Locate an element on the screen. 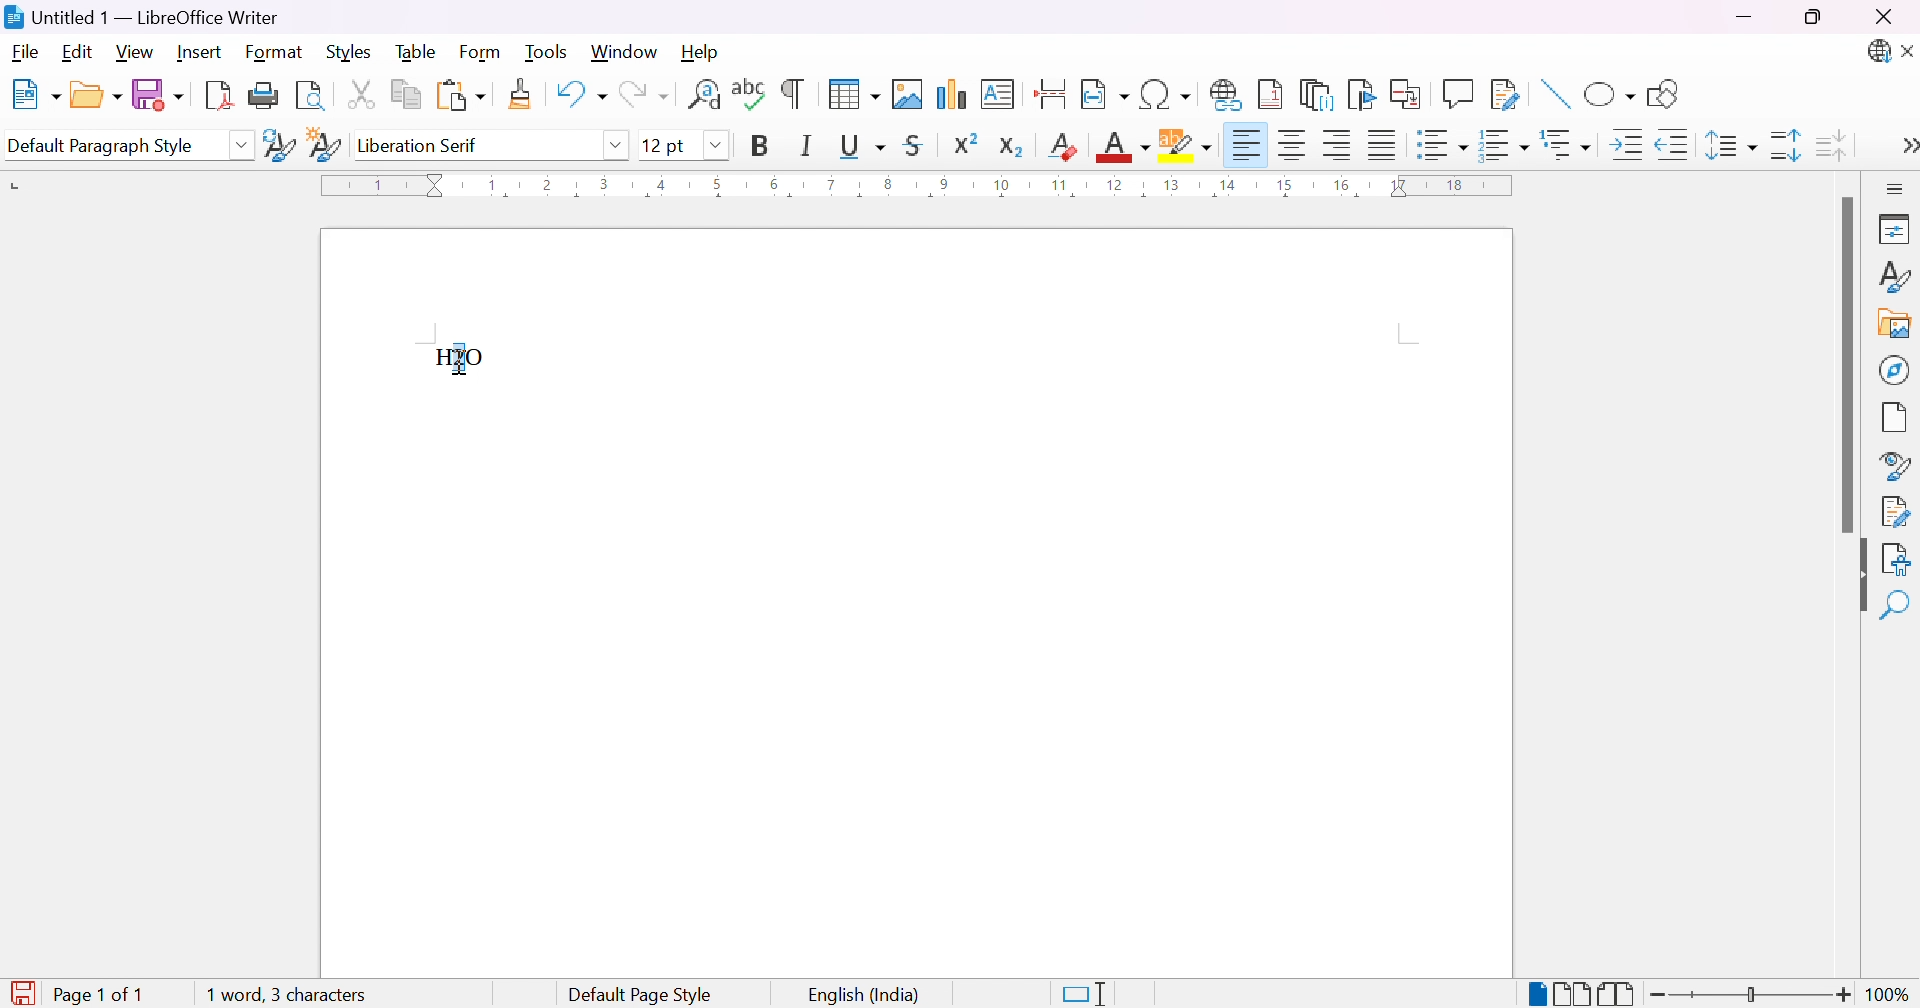  Scroll bar is located at coordinates (1845, 366).